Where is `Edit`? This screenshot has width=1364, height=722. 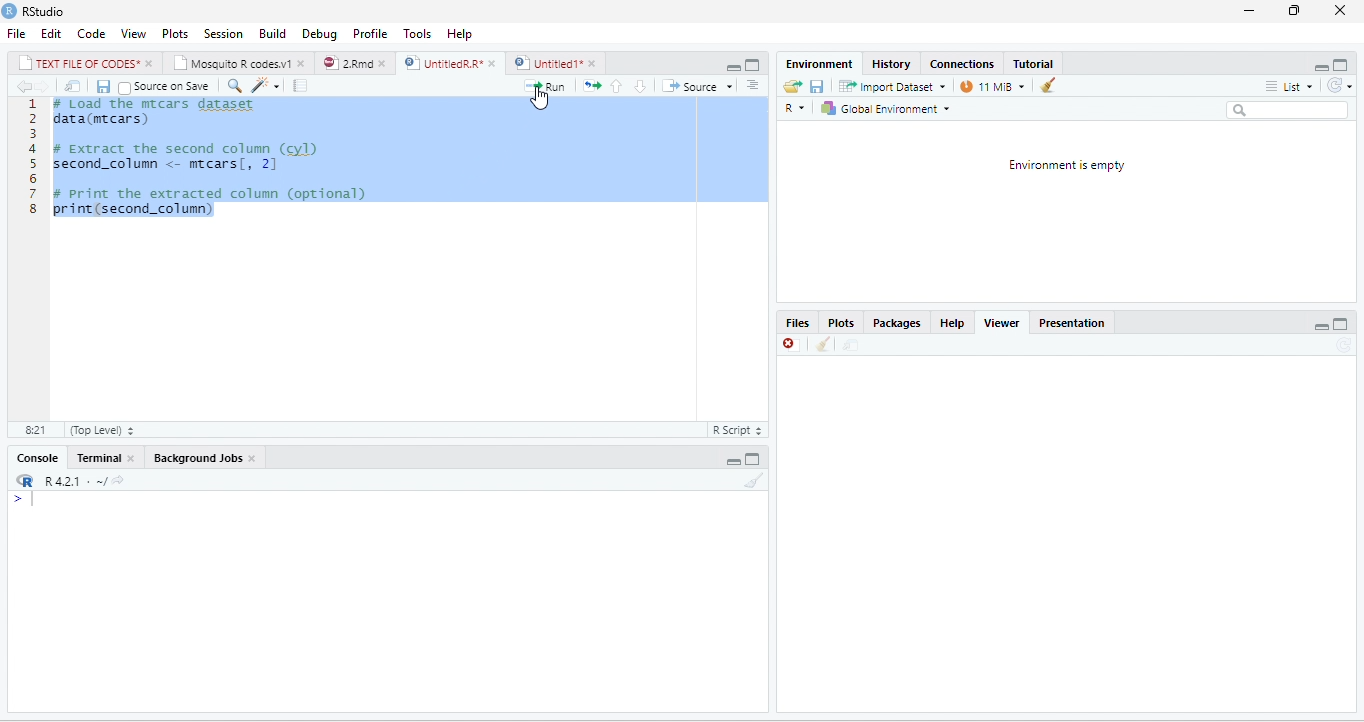
Edit is located at coordinates (51, 34).